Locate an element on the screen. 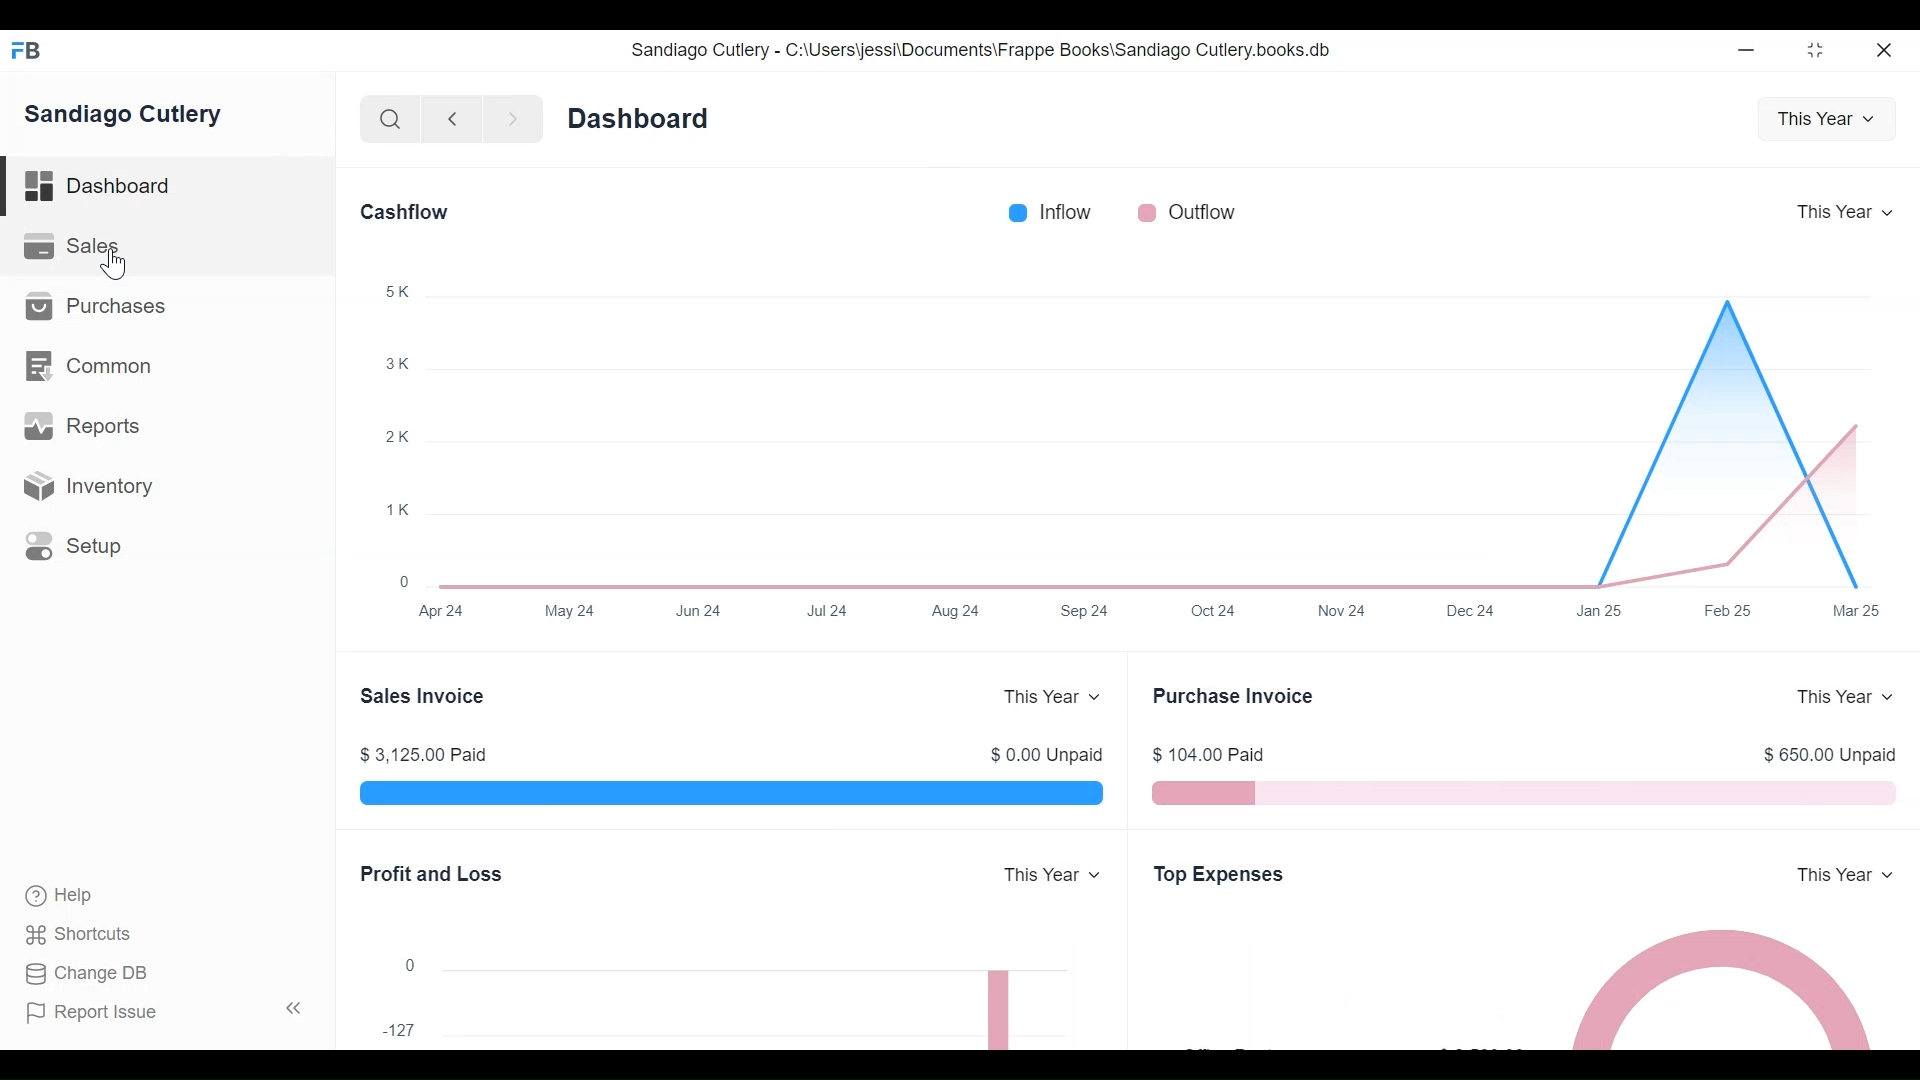 The width and height of the screenshot is (1920, 1080). Inventory is located at coordinates (88, 485).